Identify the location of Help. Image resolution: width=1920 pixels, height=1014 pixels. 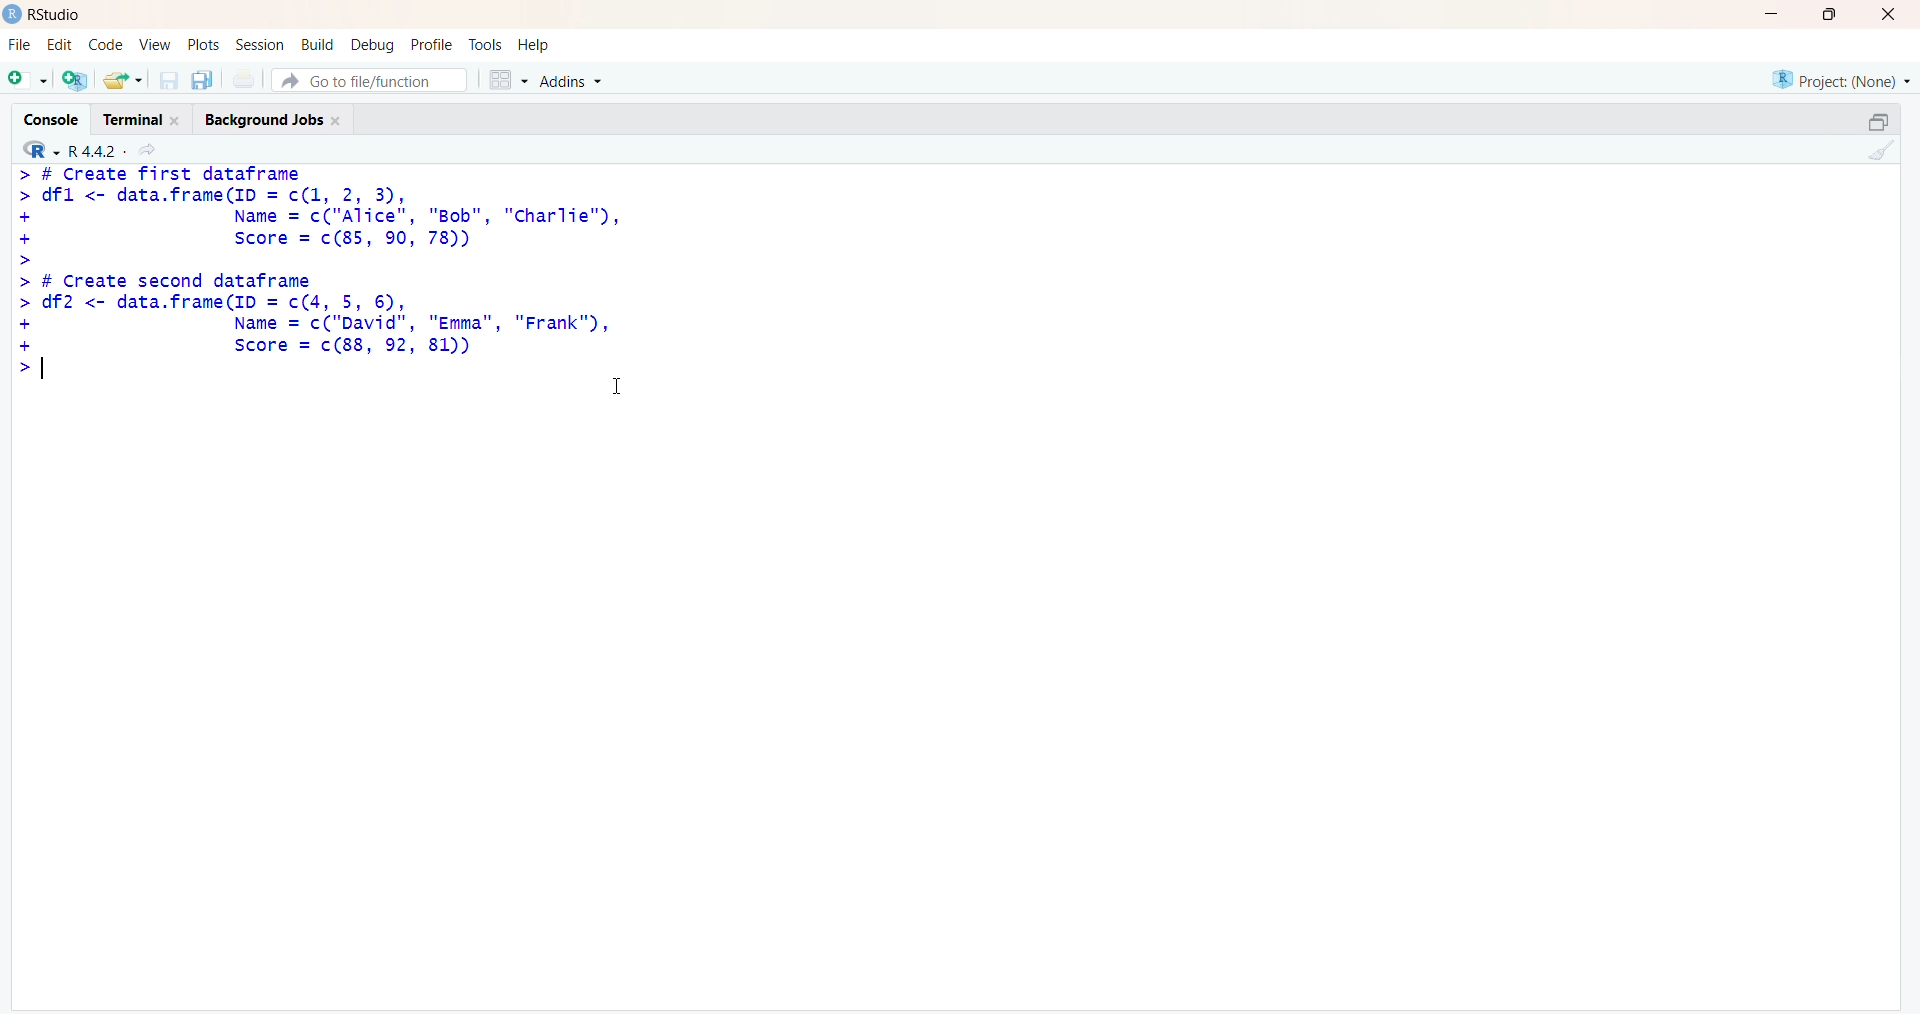
(534, 44).